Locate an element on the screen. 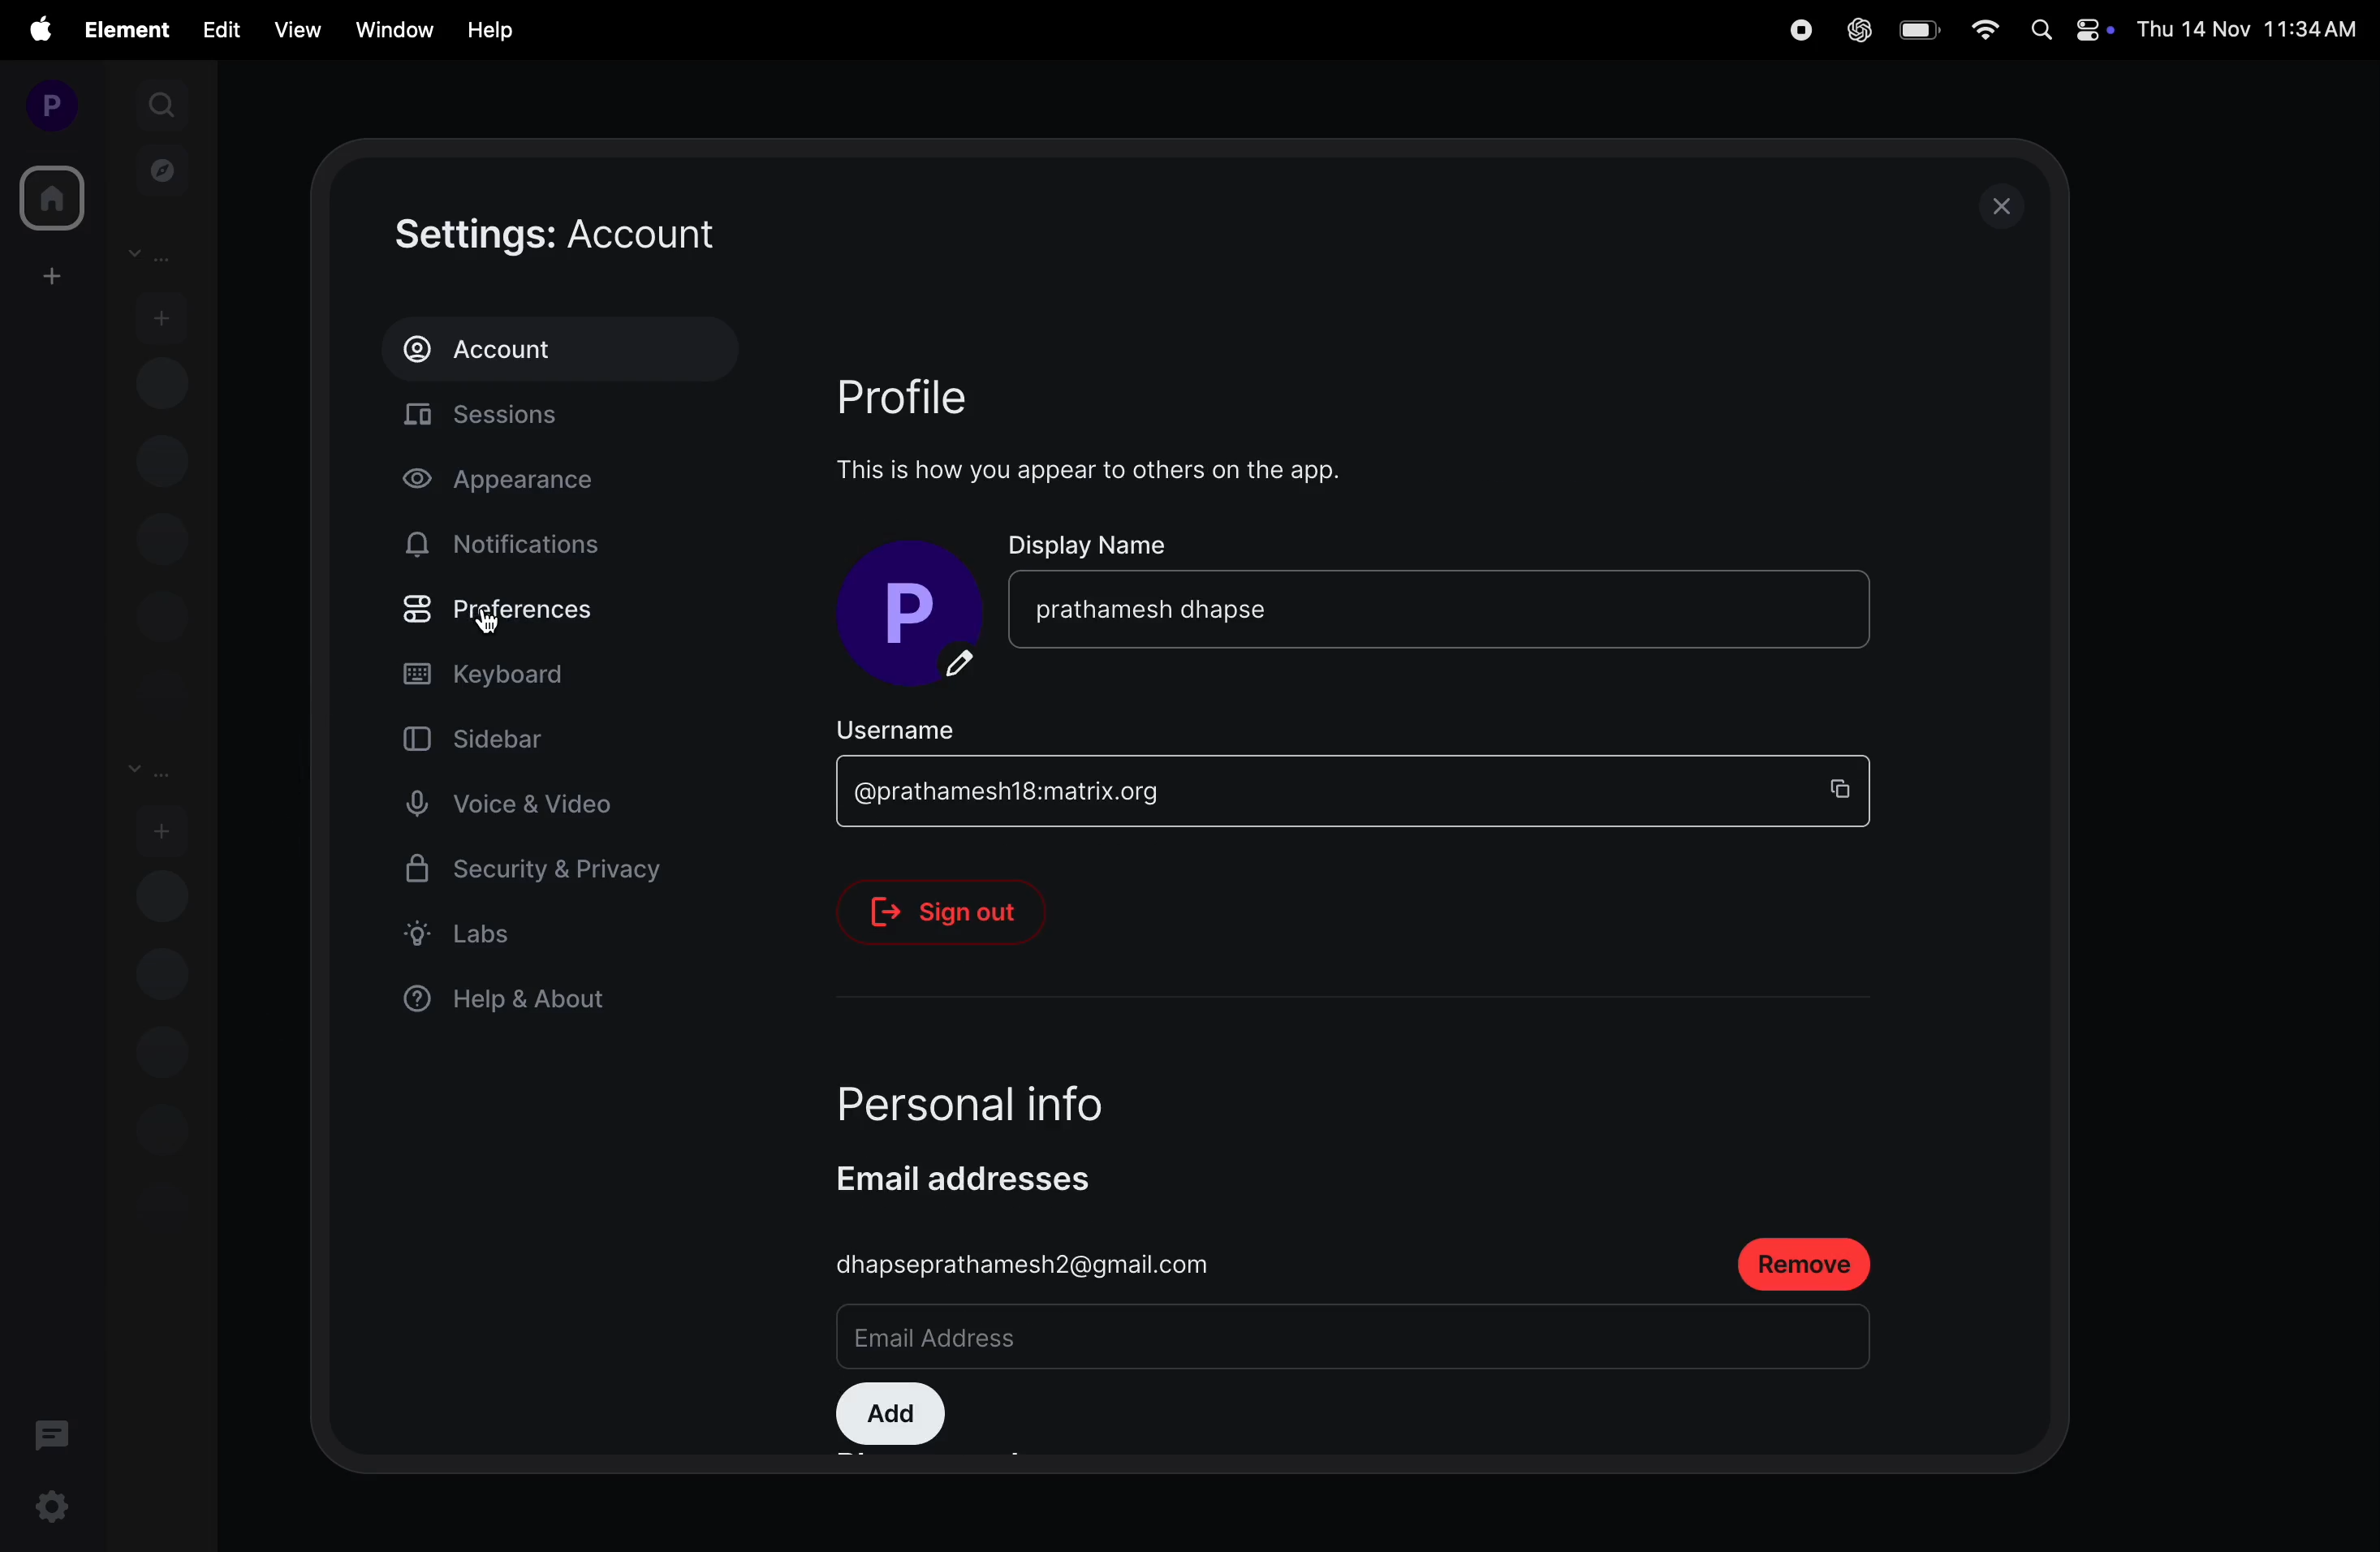 This screenshot has width=2380, height=1552. security and privacy is located at coordinates (546, 869).